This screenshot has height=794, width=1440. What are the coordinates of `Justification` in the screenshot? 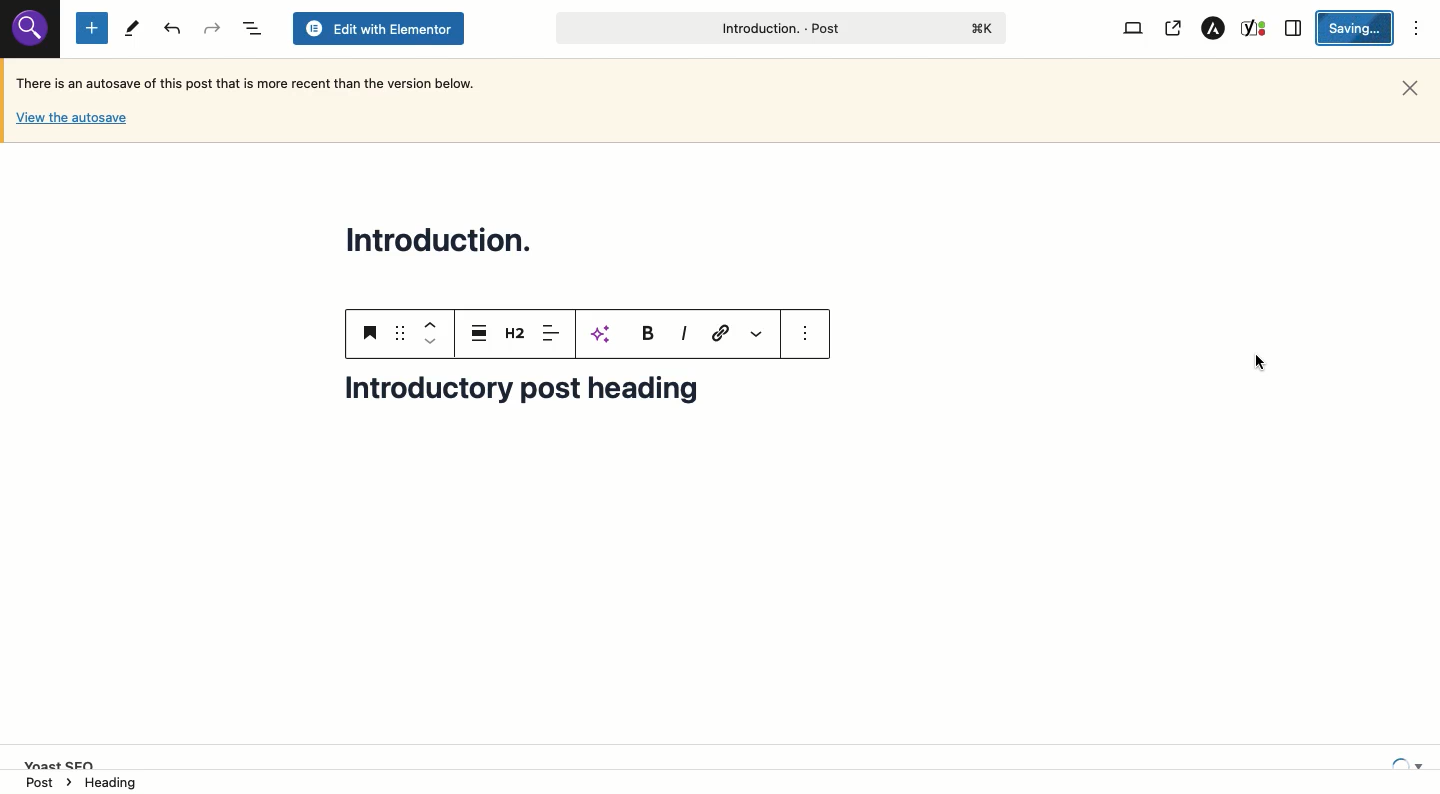 It's located at (477, 332).